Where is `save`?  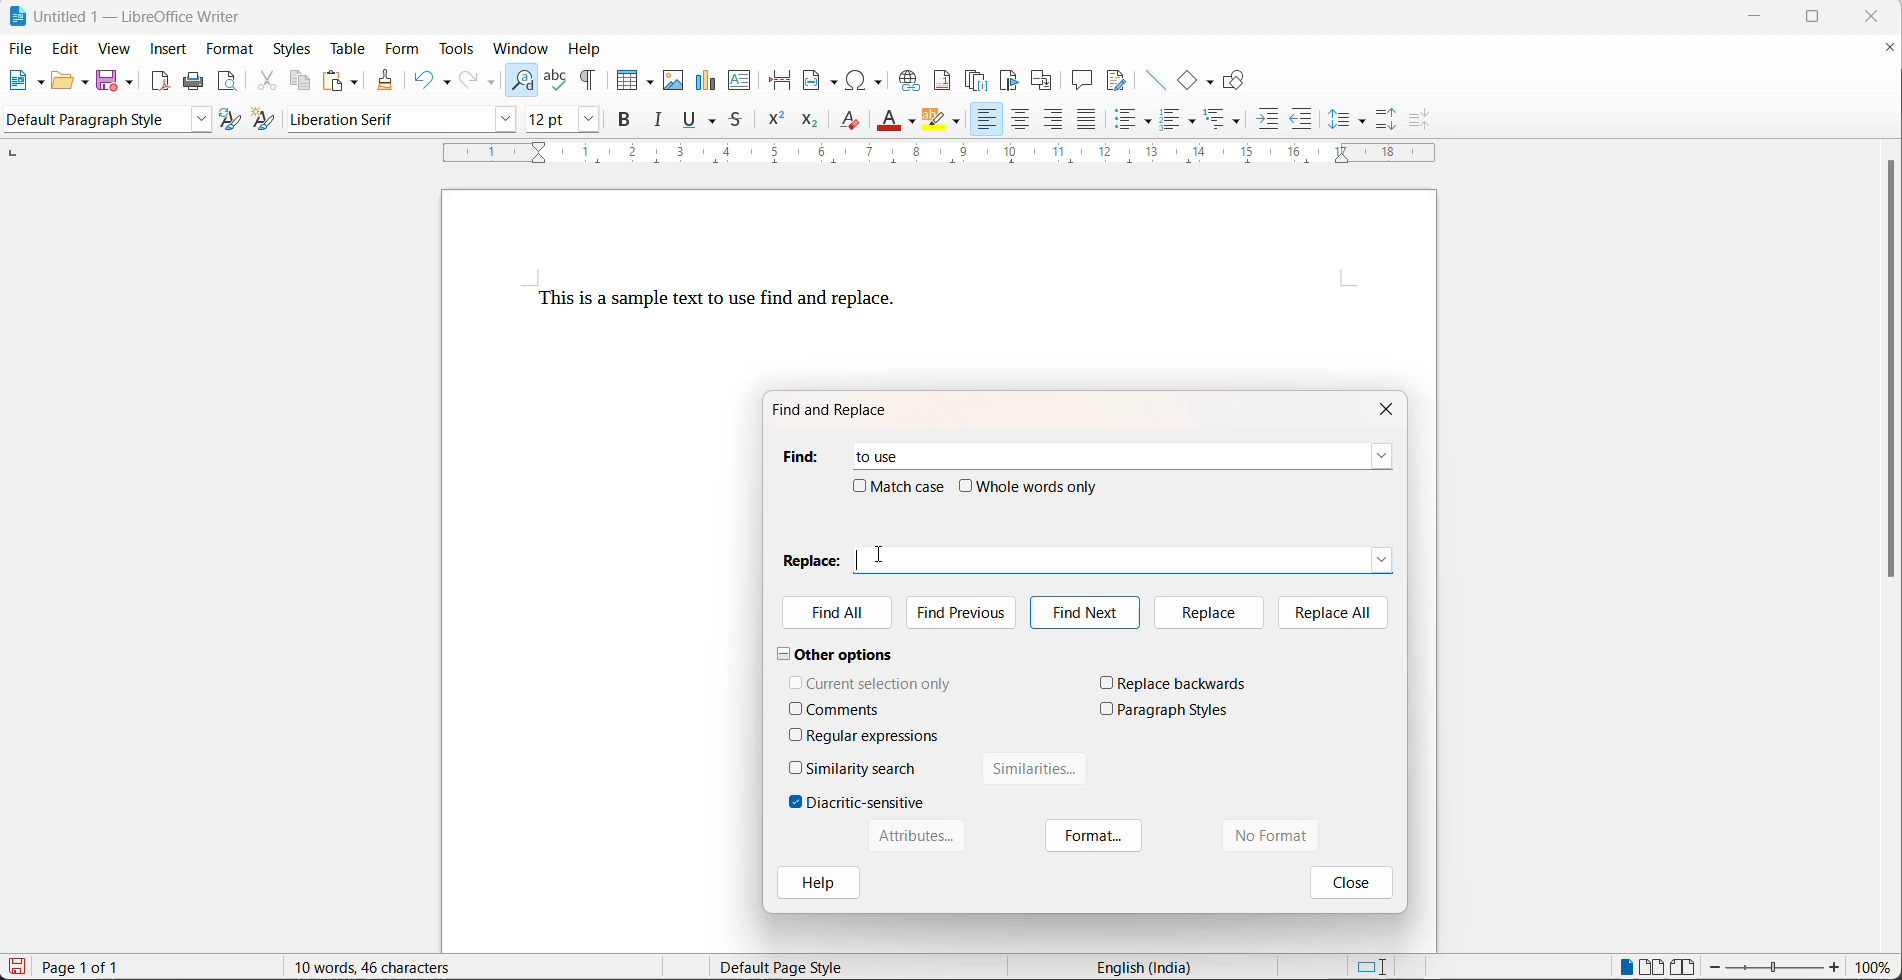
save is located at coordinates (17, 966).